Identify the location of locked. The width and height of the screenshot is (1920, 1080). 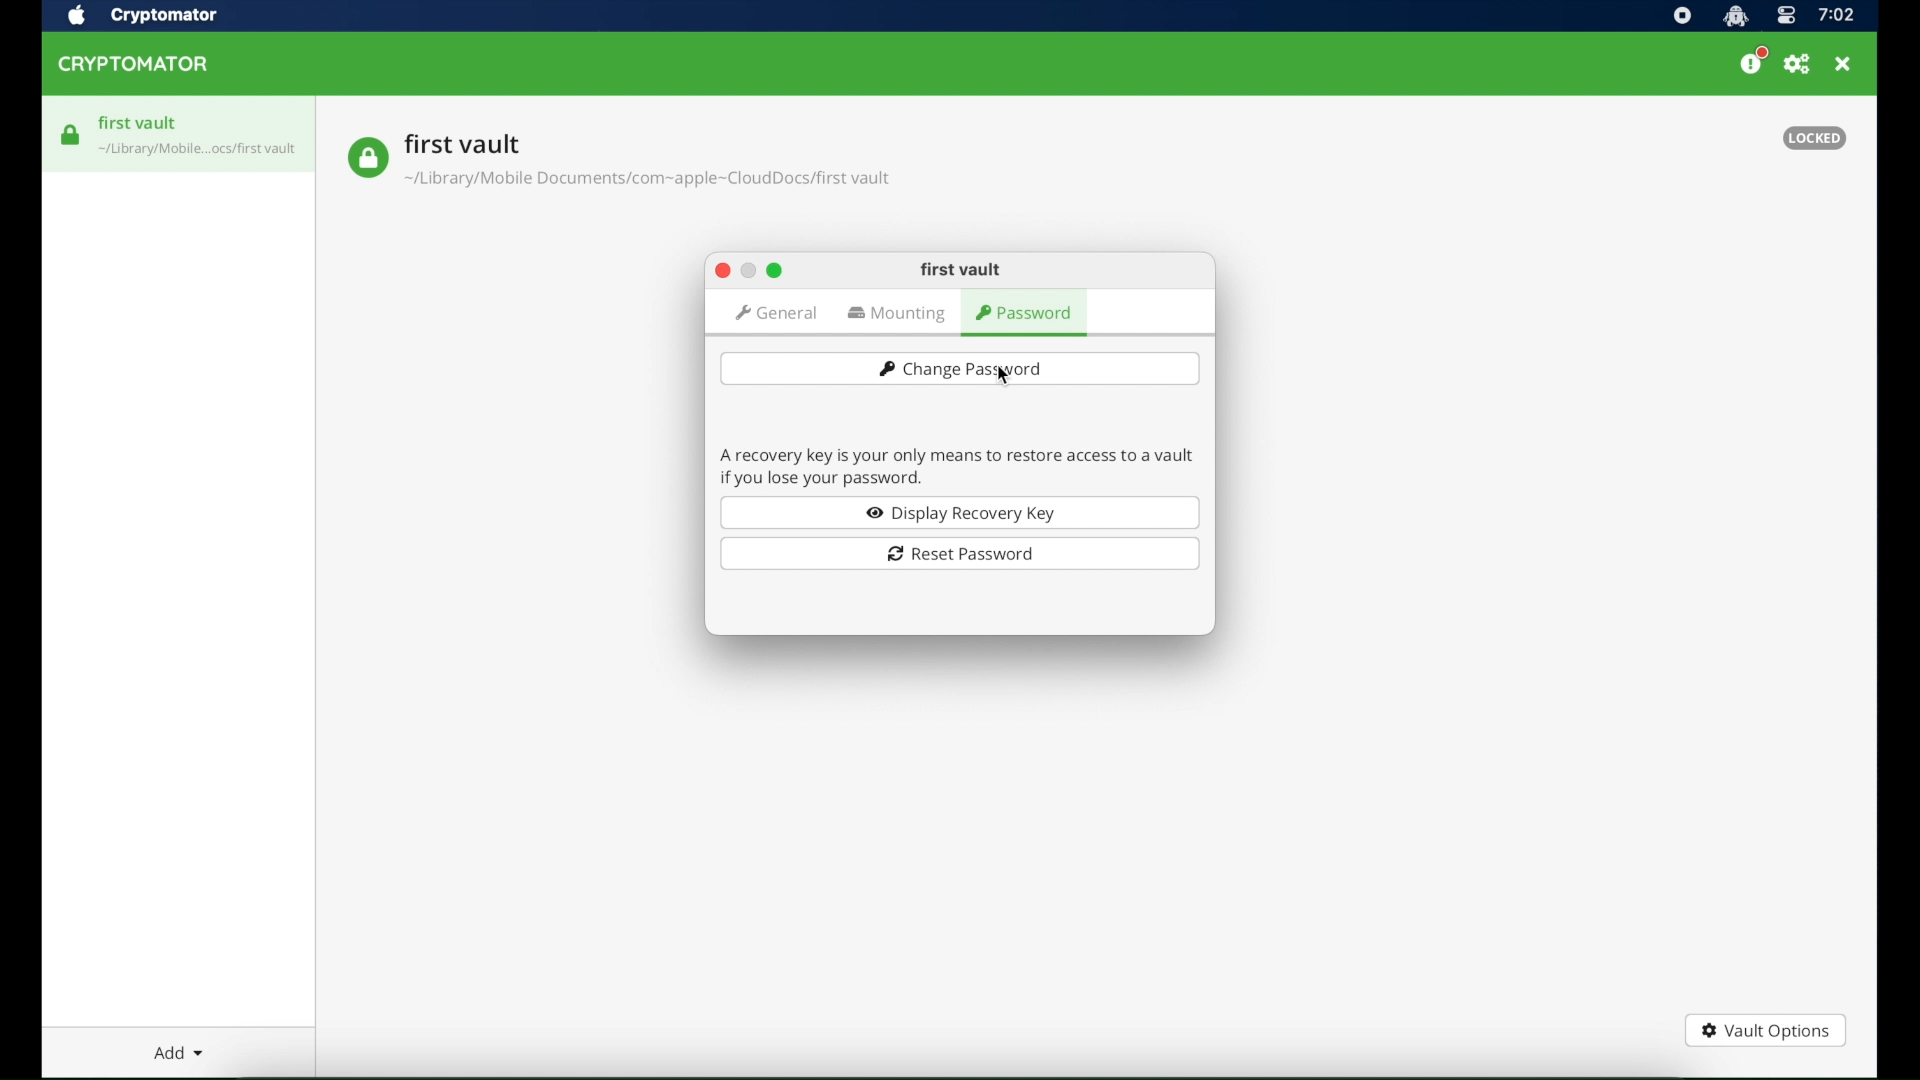
(1814, 138).